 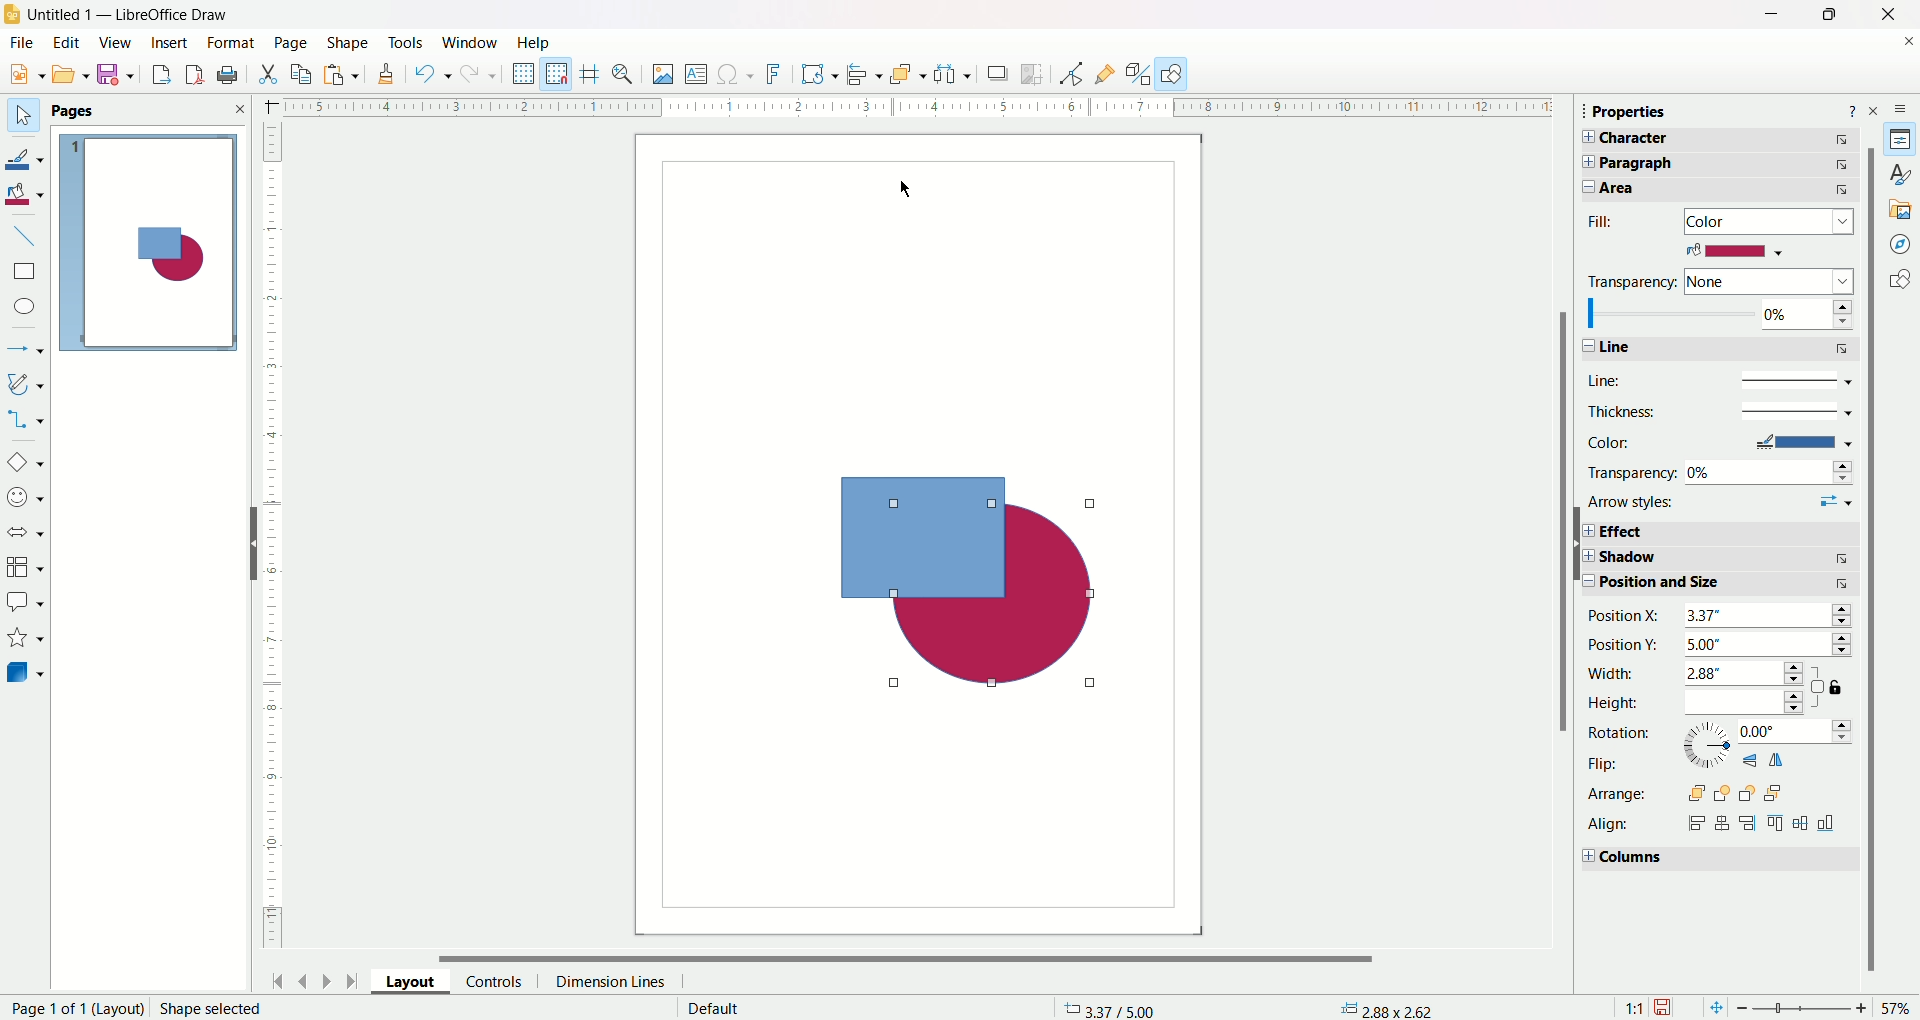 I want to click on gluepoint, so click(x=1102, y=72).